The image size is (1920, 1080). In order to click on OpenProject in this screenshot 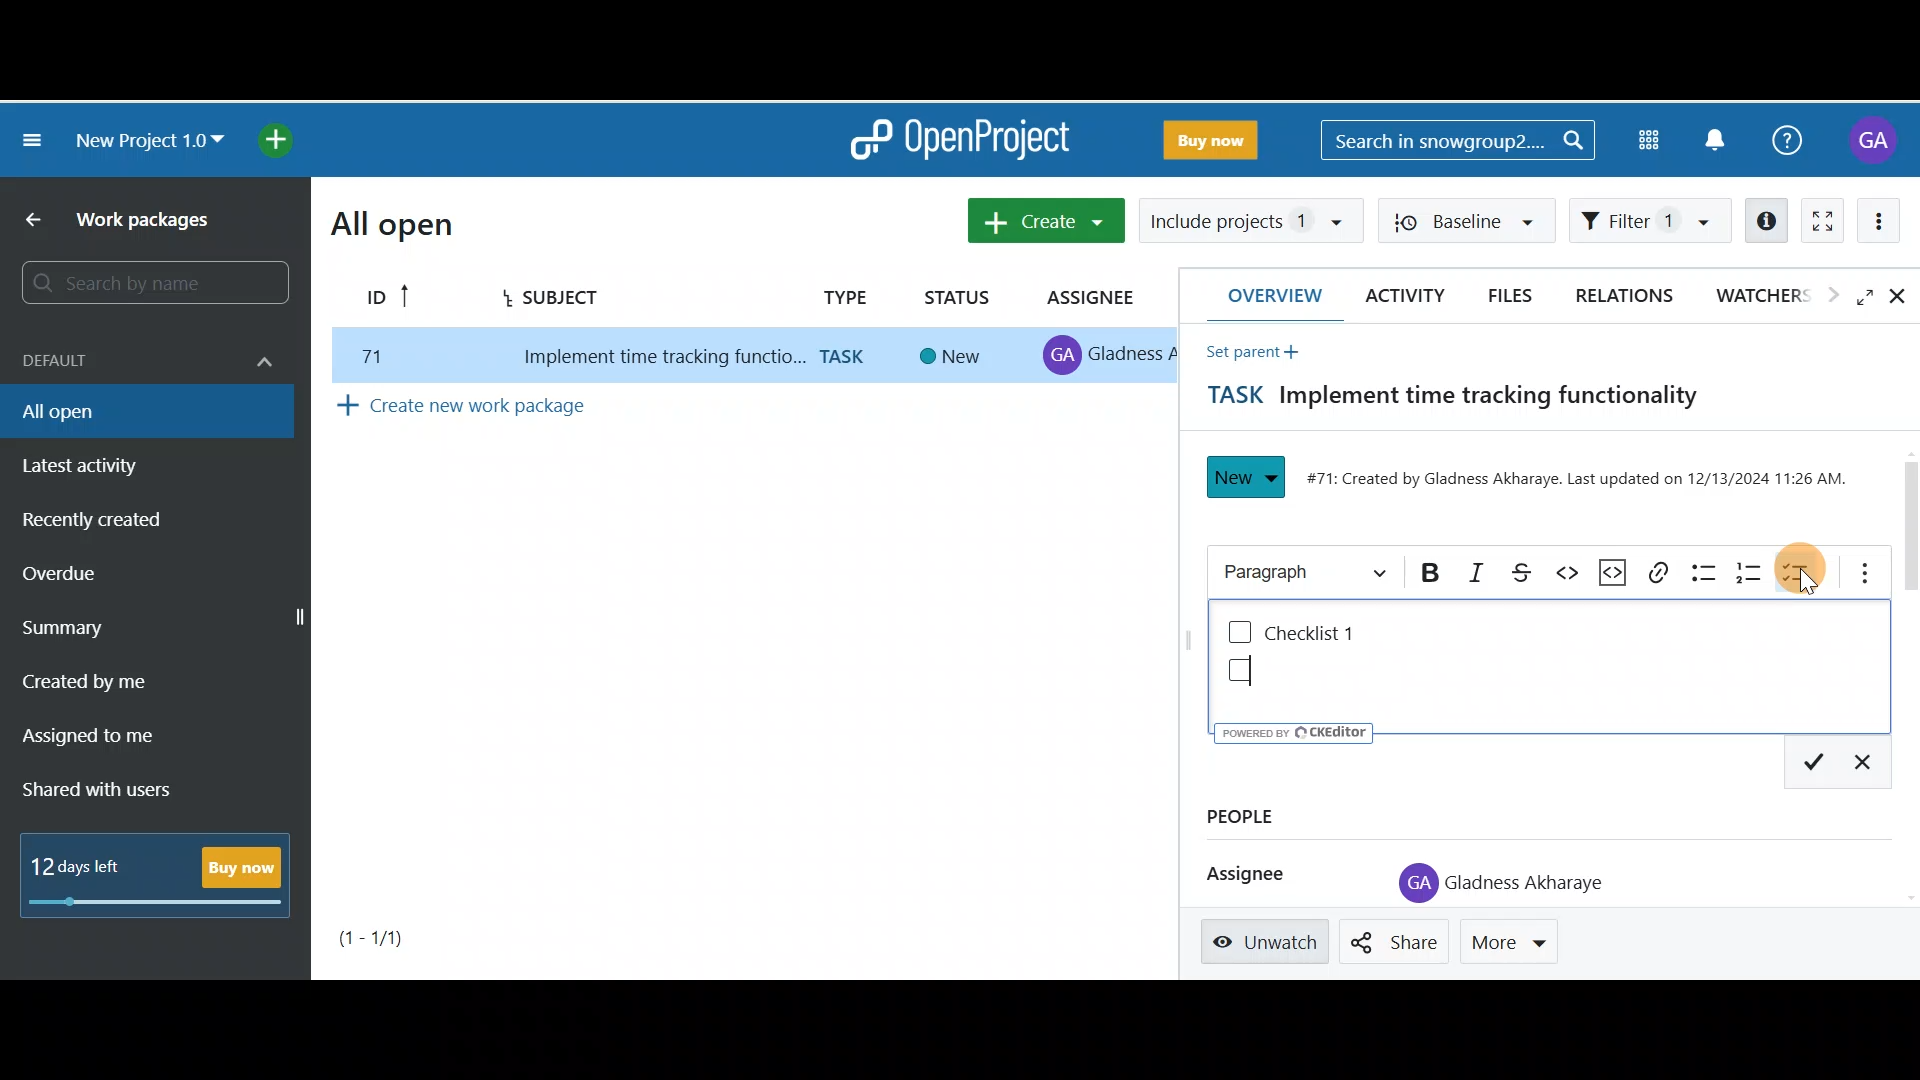, I will do `click(958, 140)`.